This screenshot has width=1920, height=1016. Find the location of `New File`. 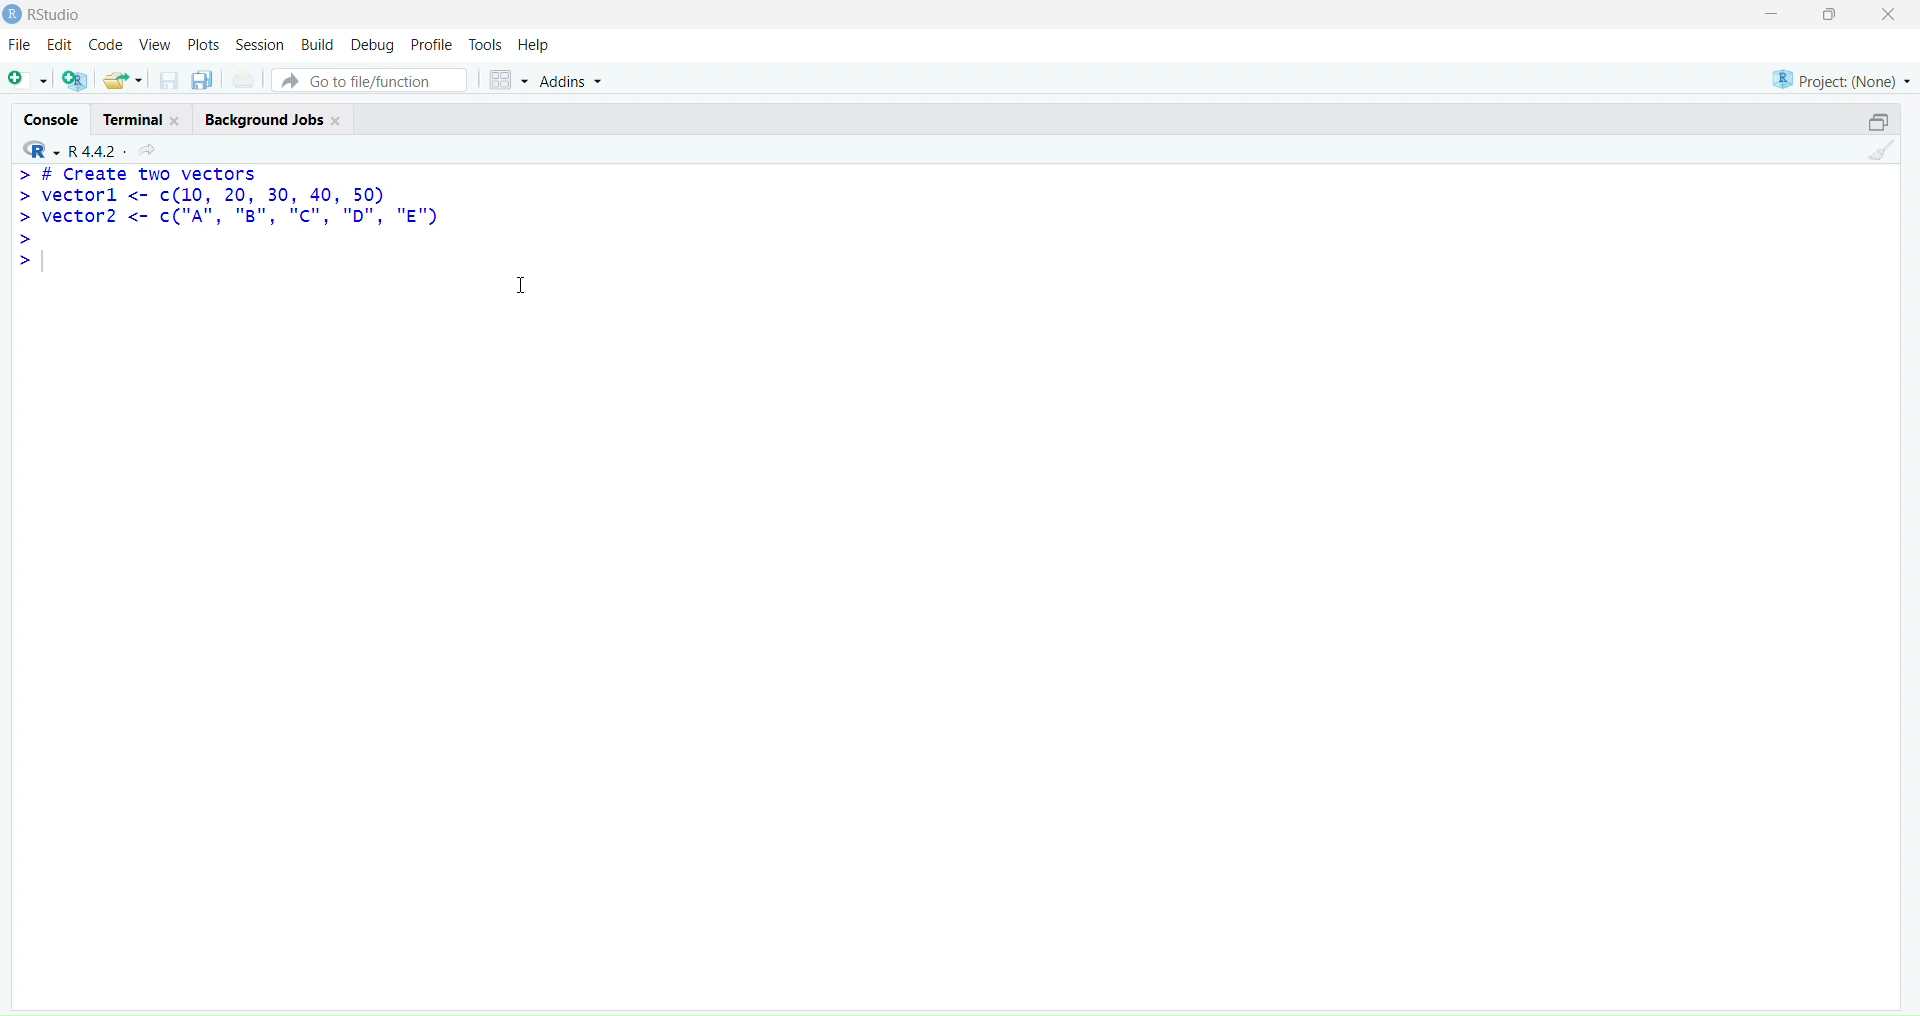

New File is located at coordinates (27, 81).